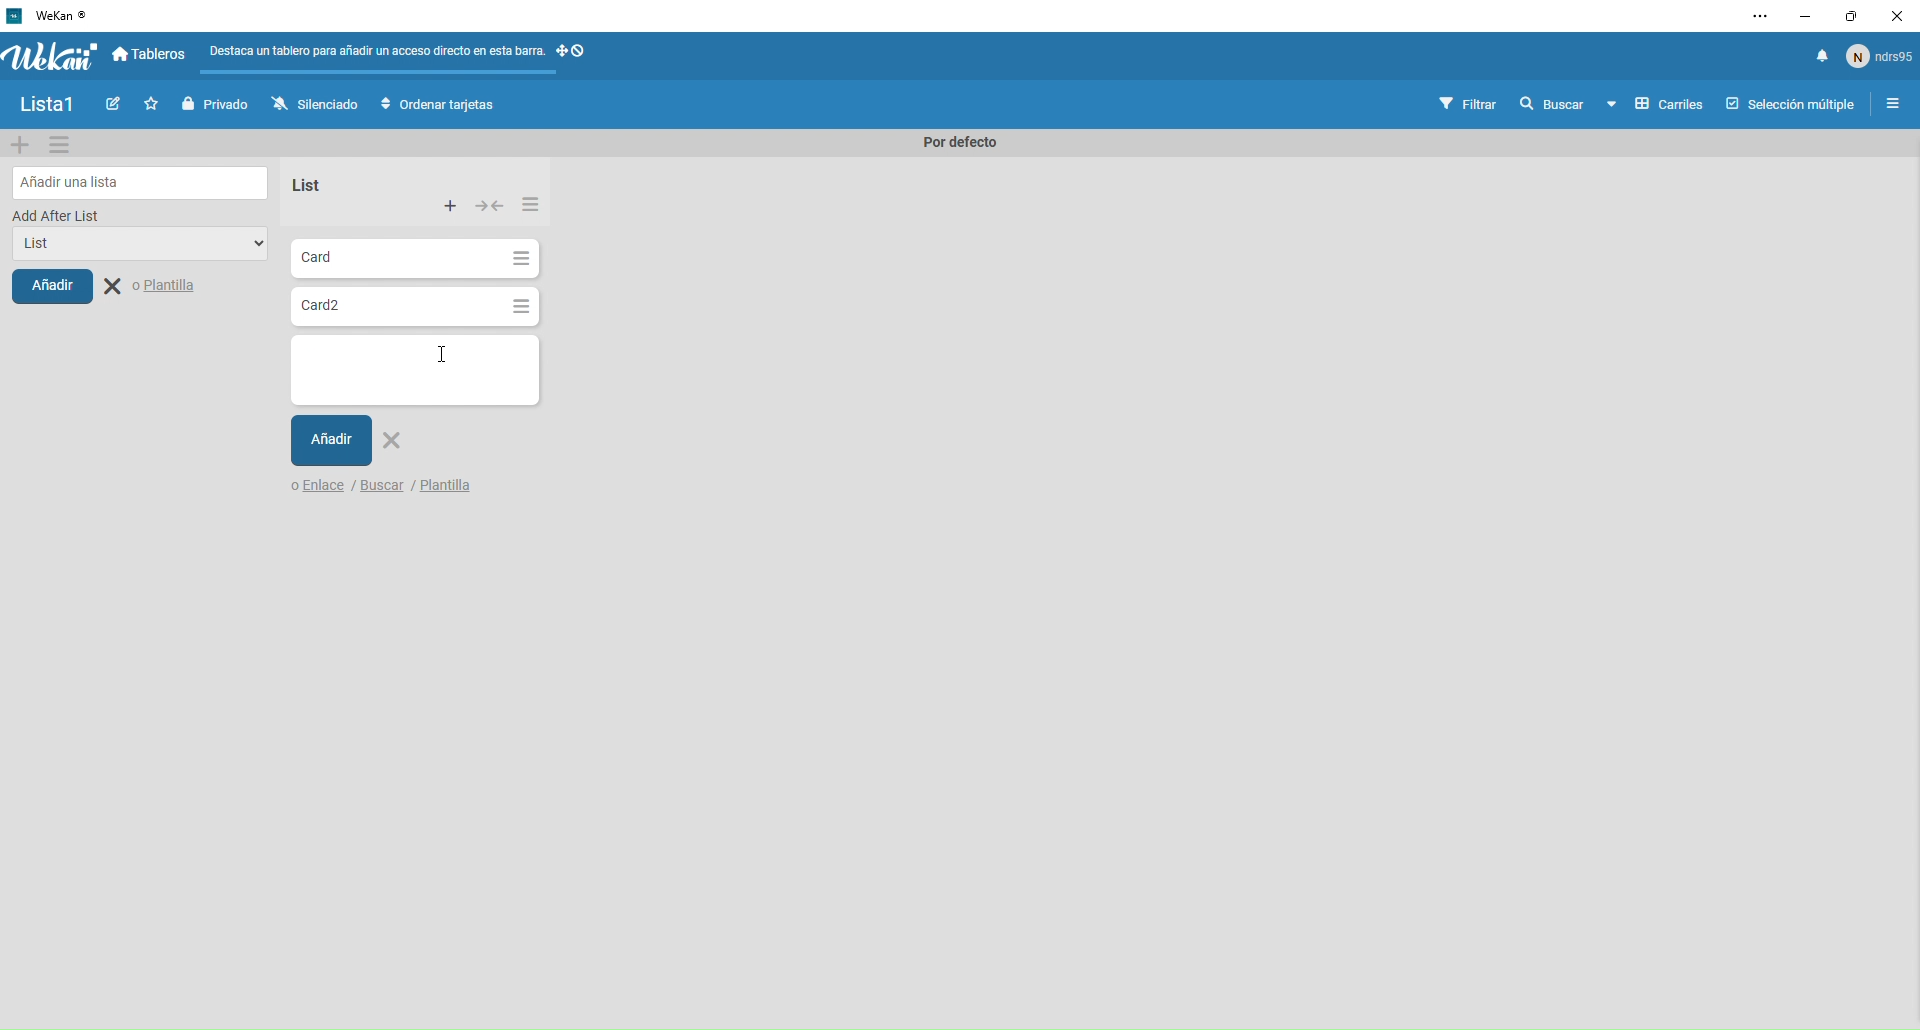  Describe the element at coordinates (61, 144) in the screenshot. I see `Menu` at that location.